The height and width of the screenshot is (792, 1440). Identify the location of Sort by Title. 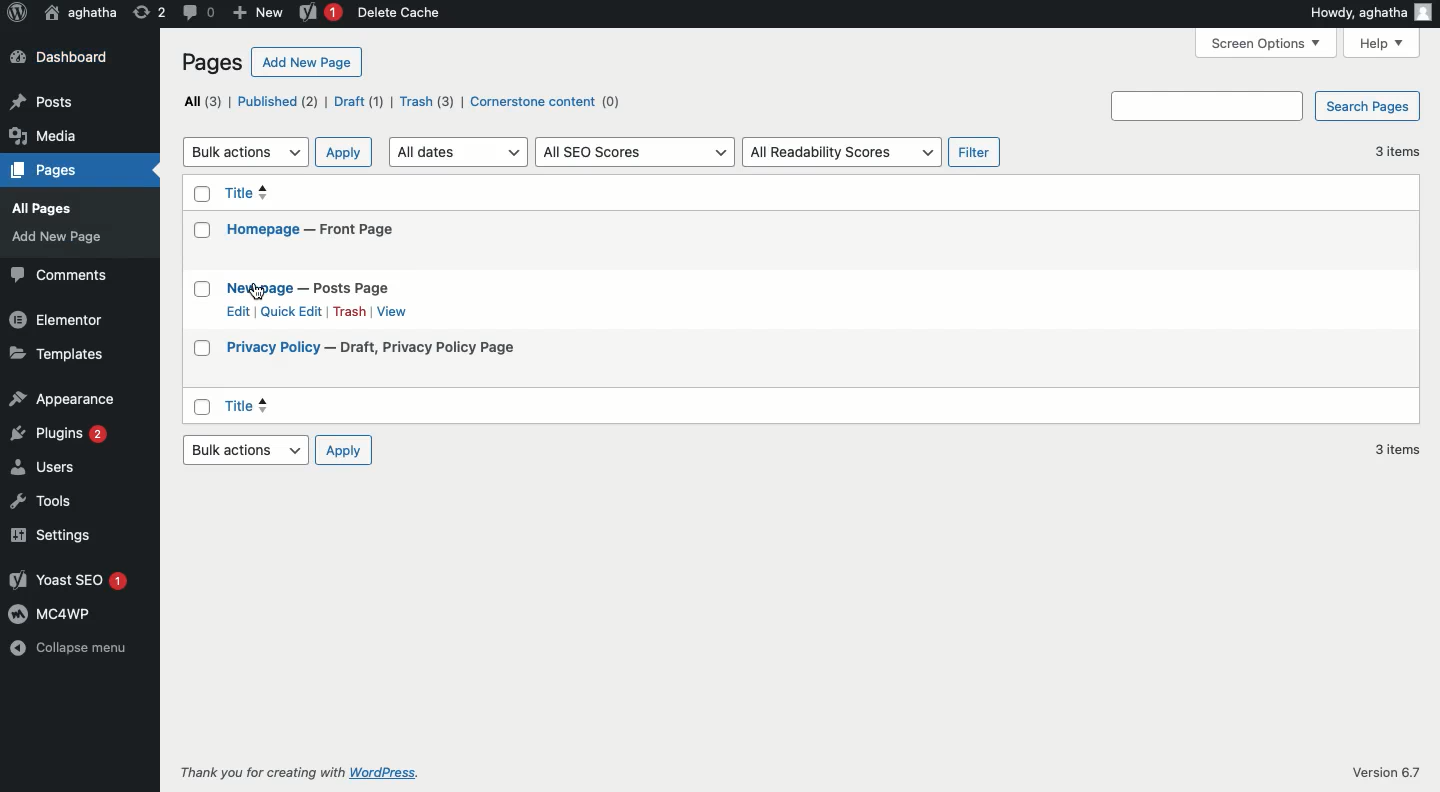
(298, 193).